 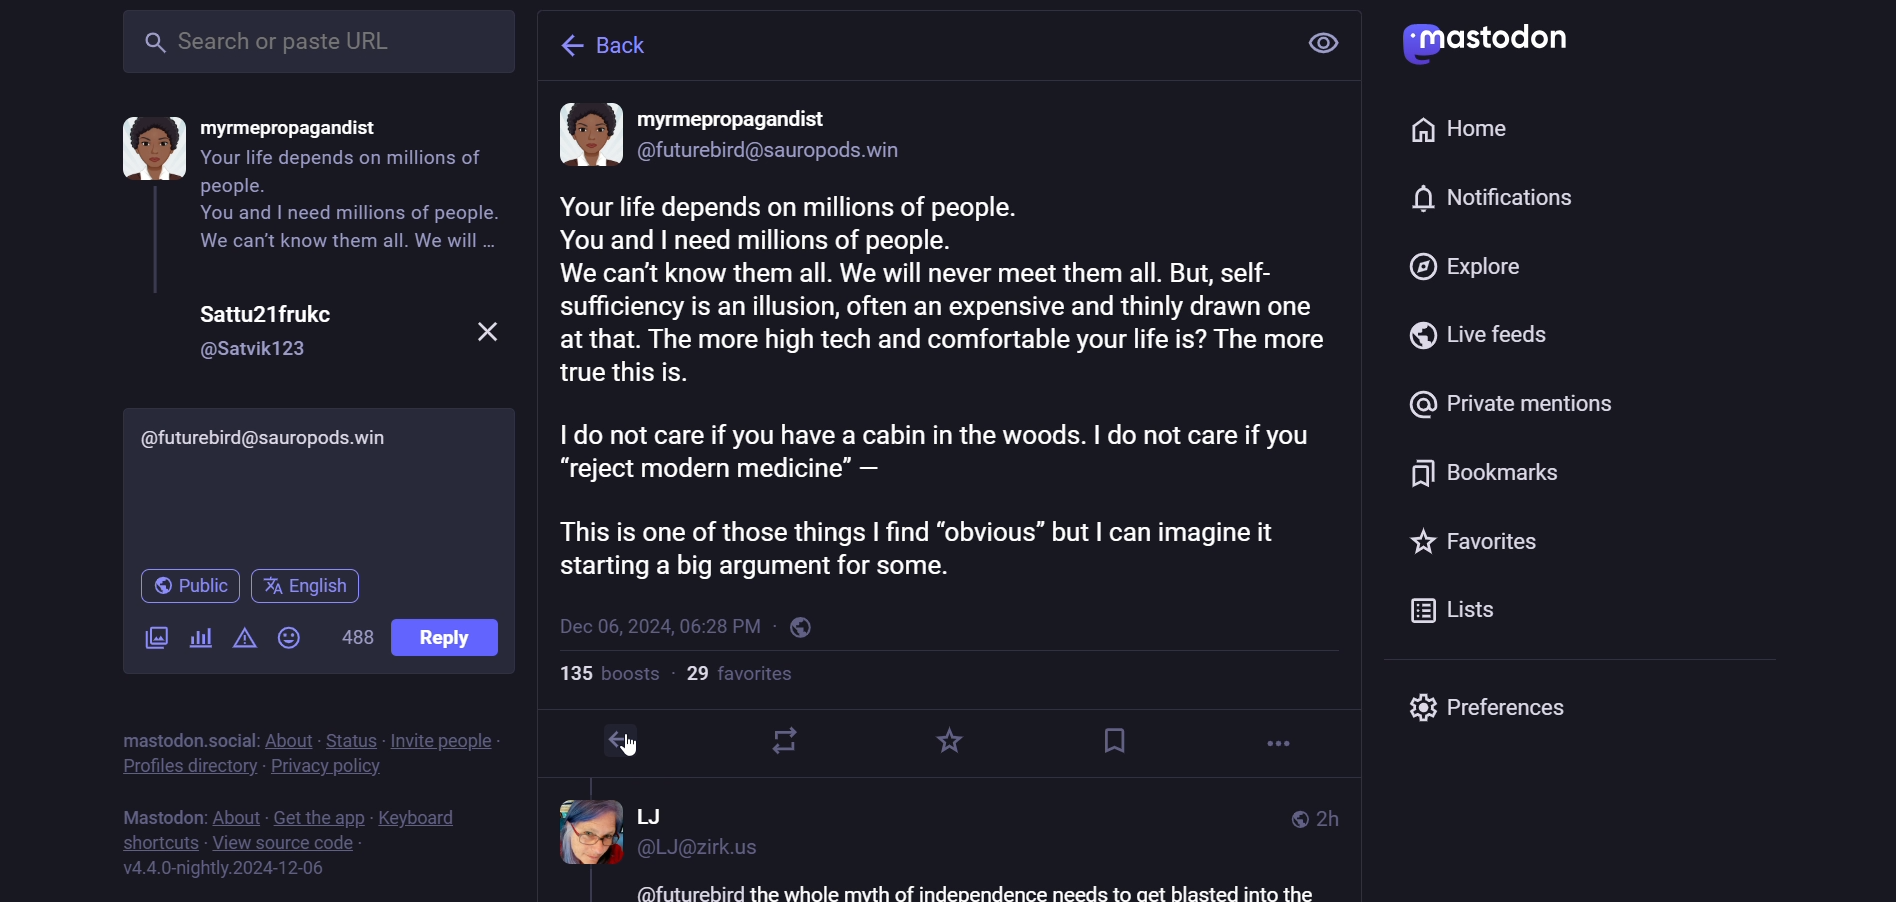 I want to click on version, so click(x=230, y=869).